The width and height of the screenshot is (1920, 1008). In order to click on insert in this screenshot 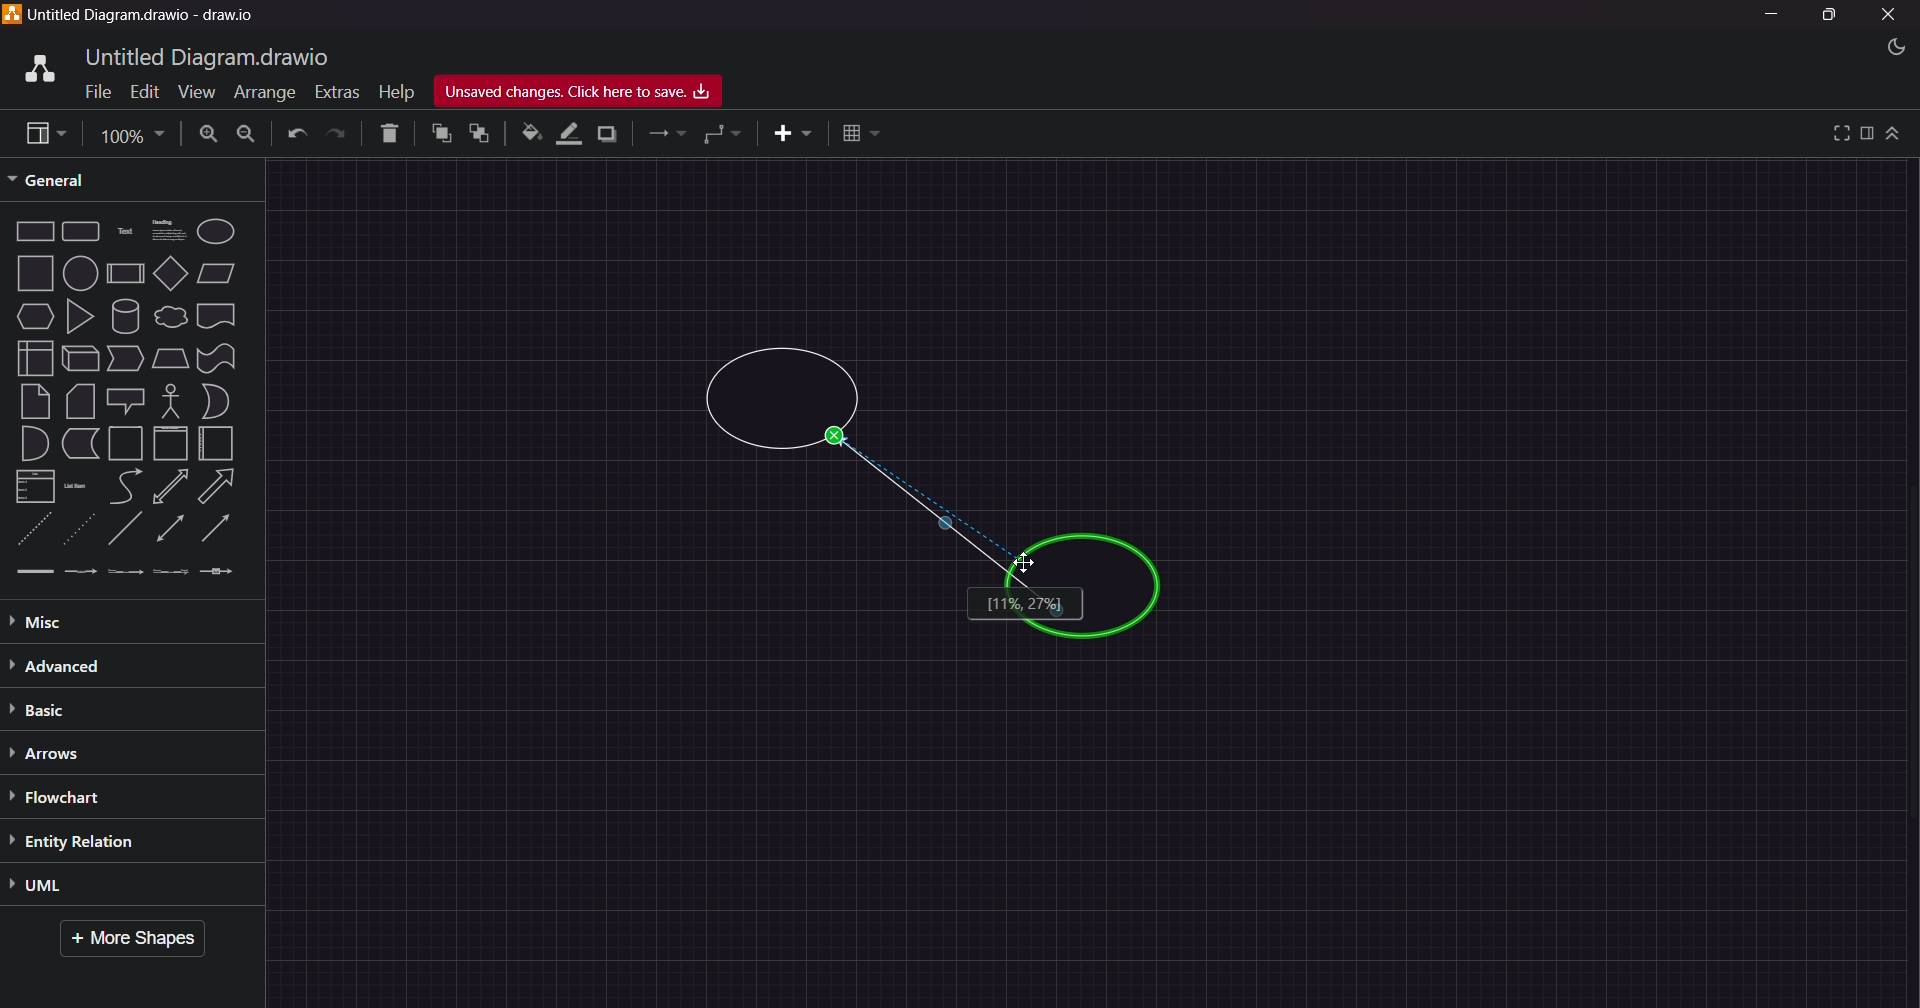, I will do `click(785, 134)`.